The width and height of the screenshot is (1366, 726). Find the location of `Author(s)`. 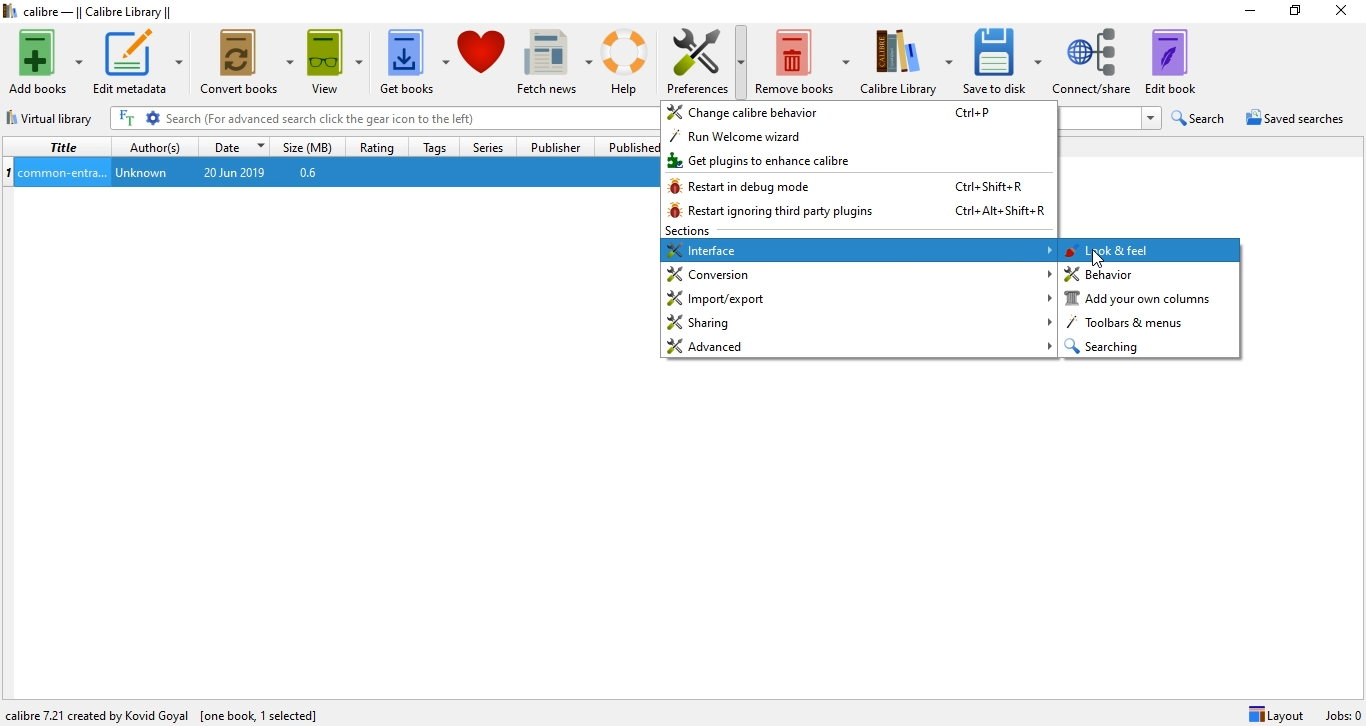

Author(s) is located at coordinates (156, 145).